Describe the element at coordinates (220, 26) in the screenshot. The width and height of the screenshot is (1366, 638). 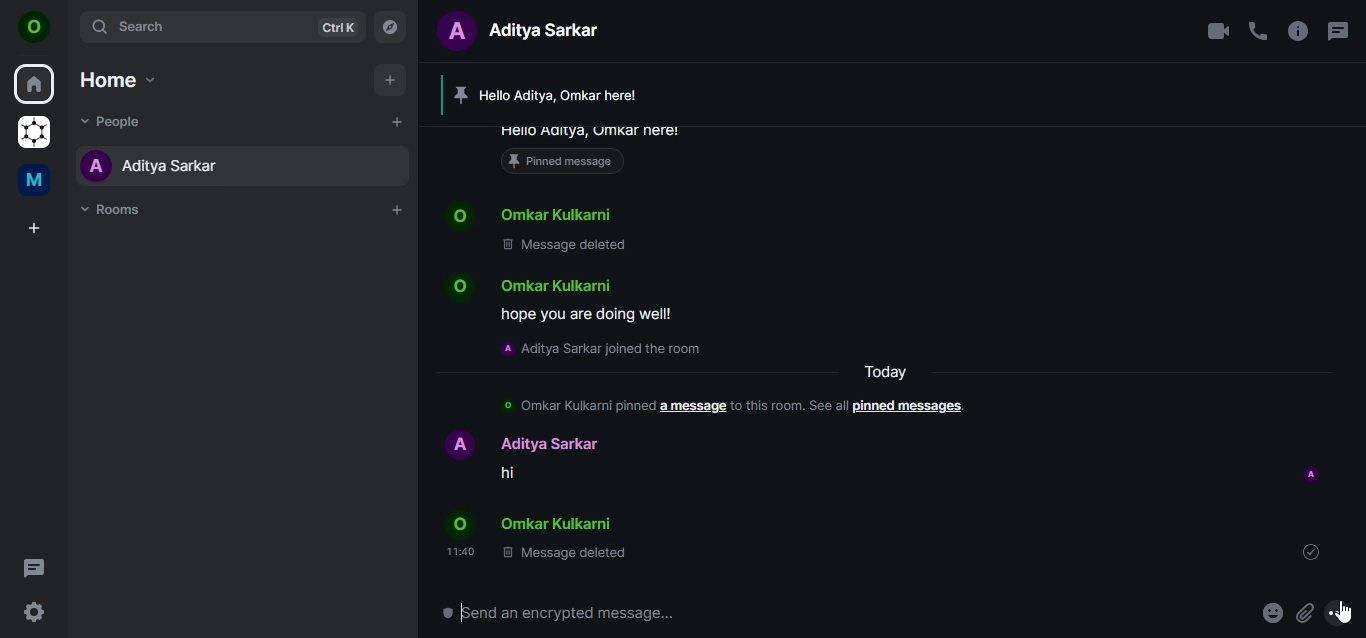
I see `search` at that location.